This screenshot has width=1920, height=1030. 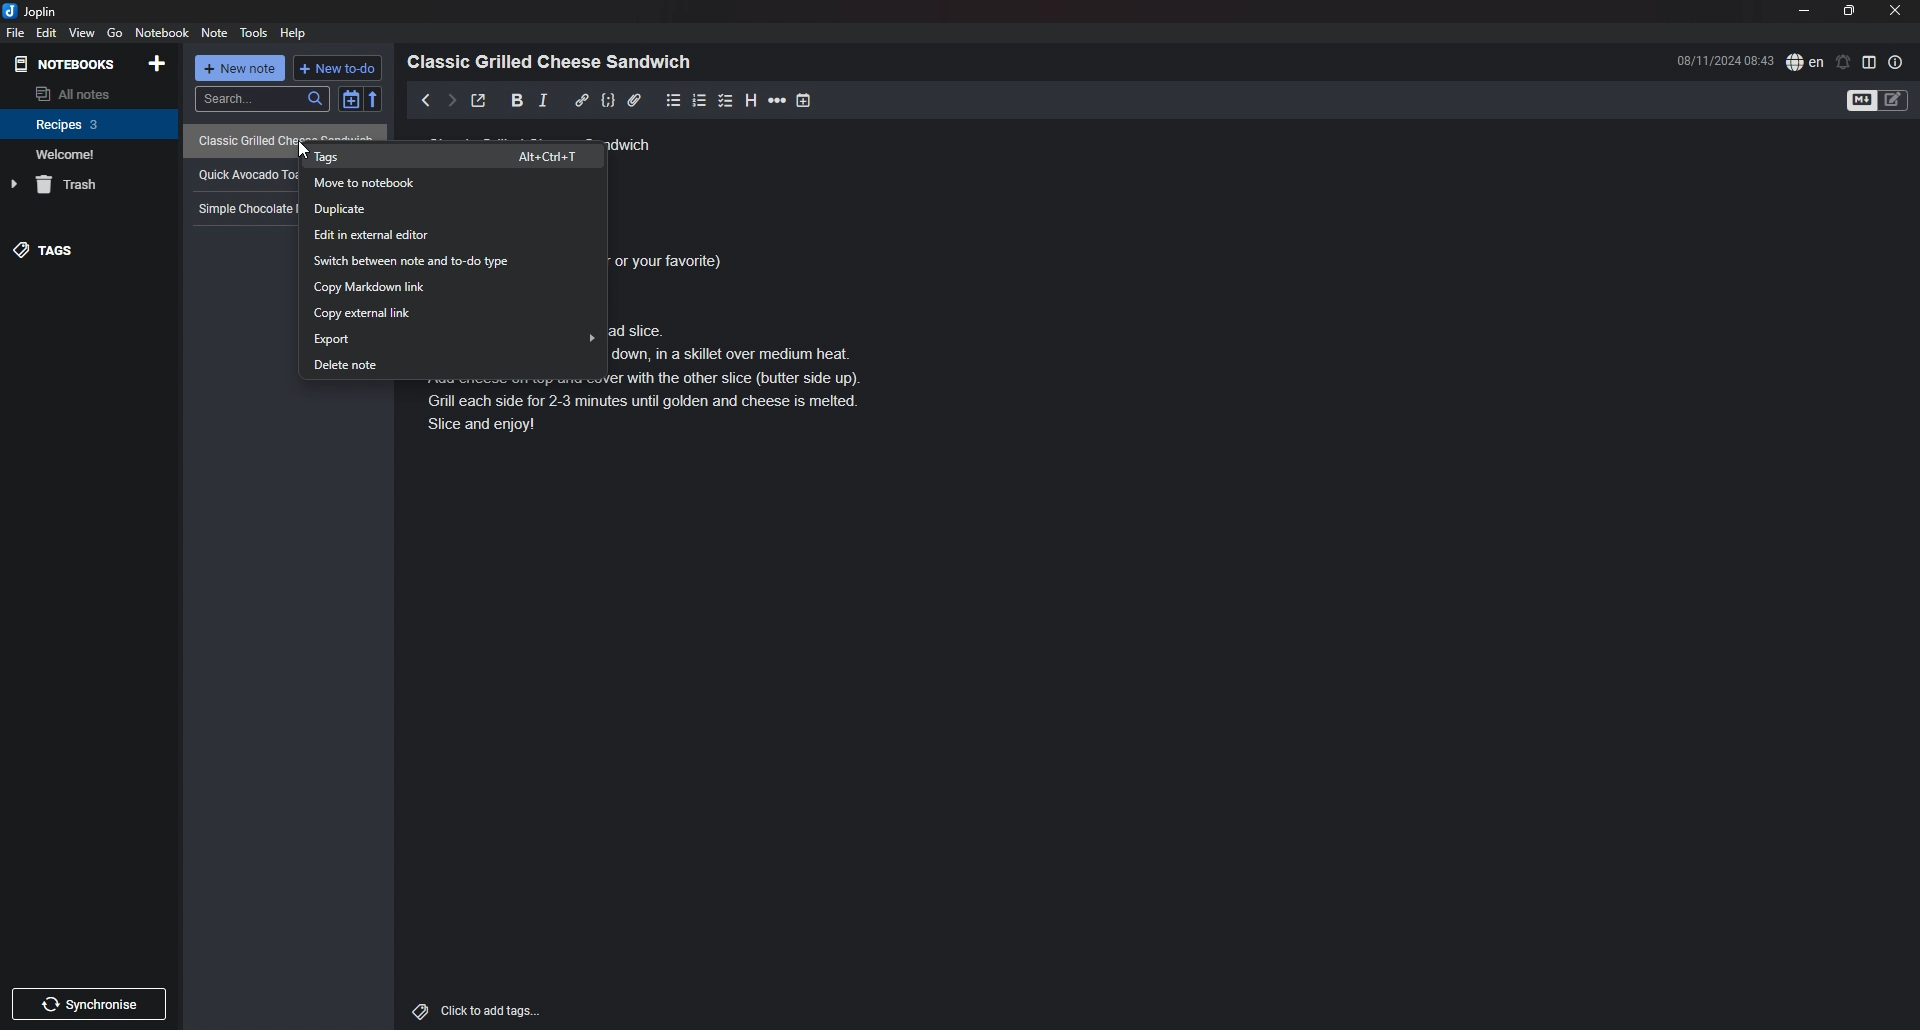 What do you see at coordinates (450, 183) in the screenshot?
I see `move to notebook` at bounding box center [450, 183].